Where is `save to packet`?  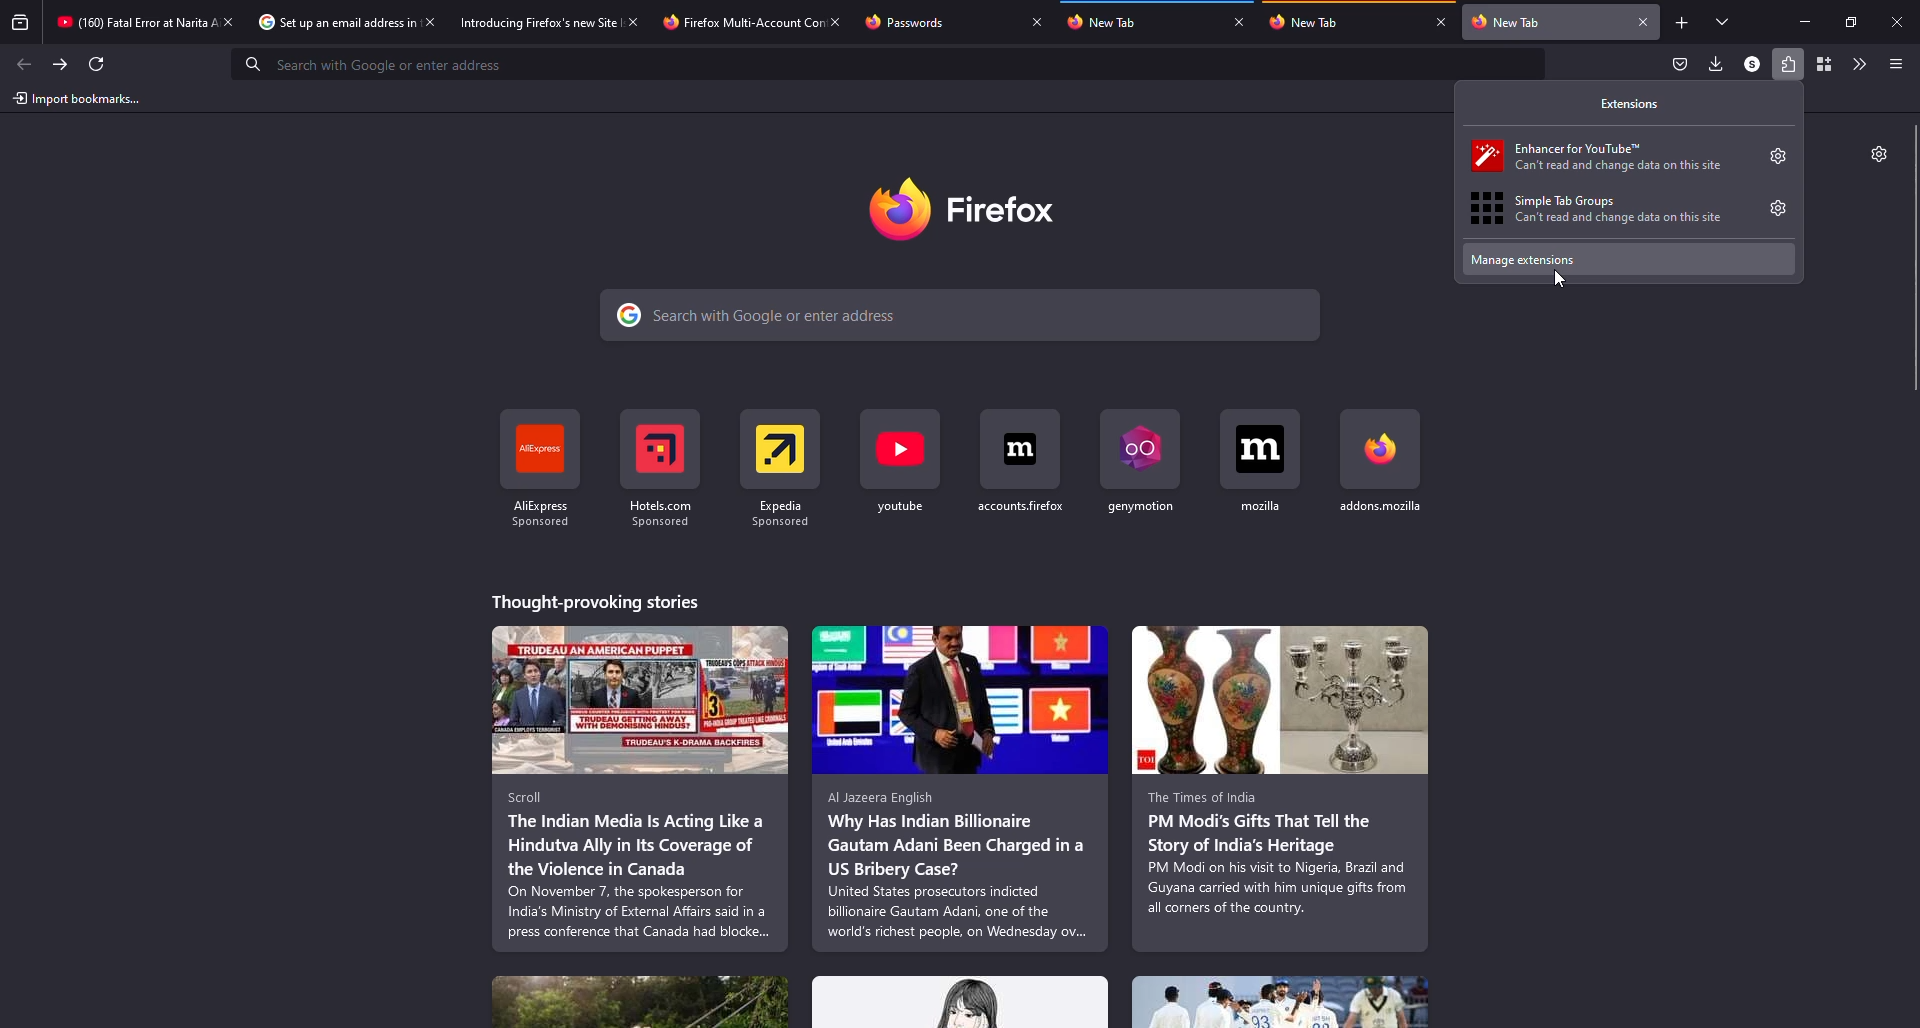 save to packet is located at coordinates (1681, 63).